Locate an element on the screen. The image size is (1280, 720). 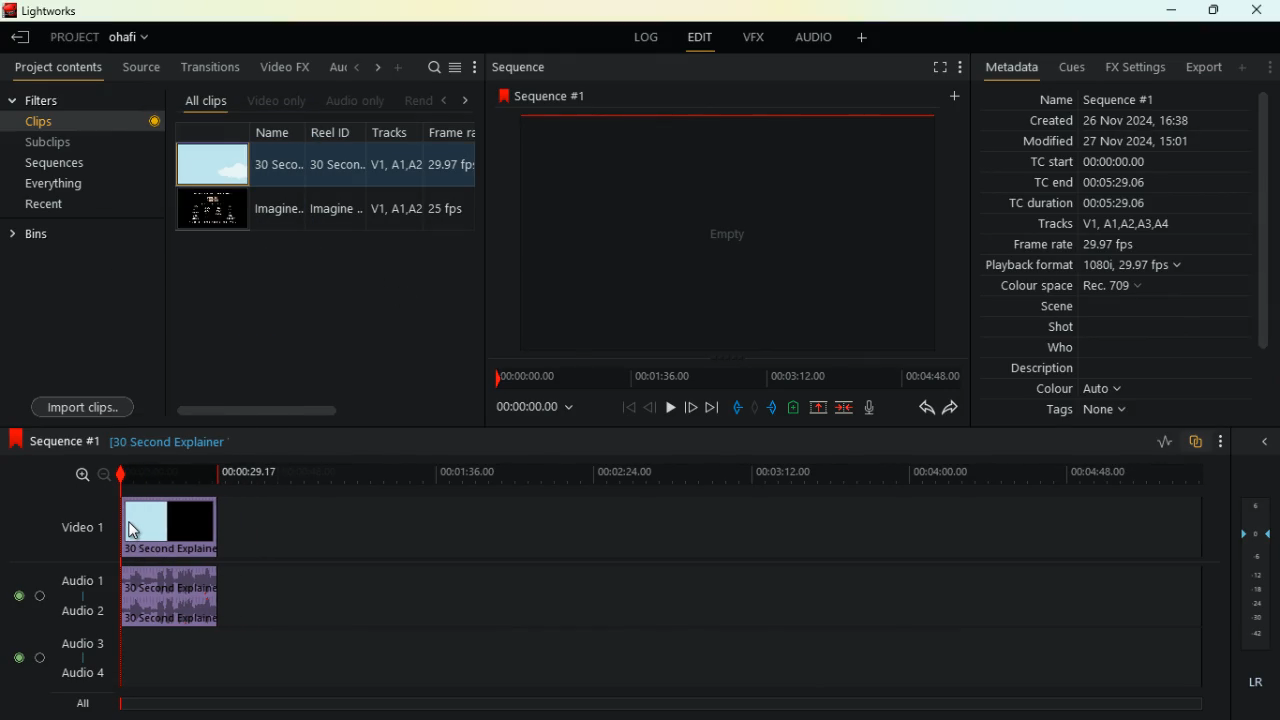
audio 3 is located at coordinates (81, 643).